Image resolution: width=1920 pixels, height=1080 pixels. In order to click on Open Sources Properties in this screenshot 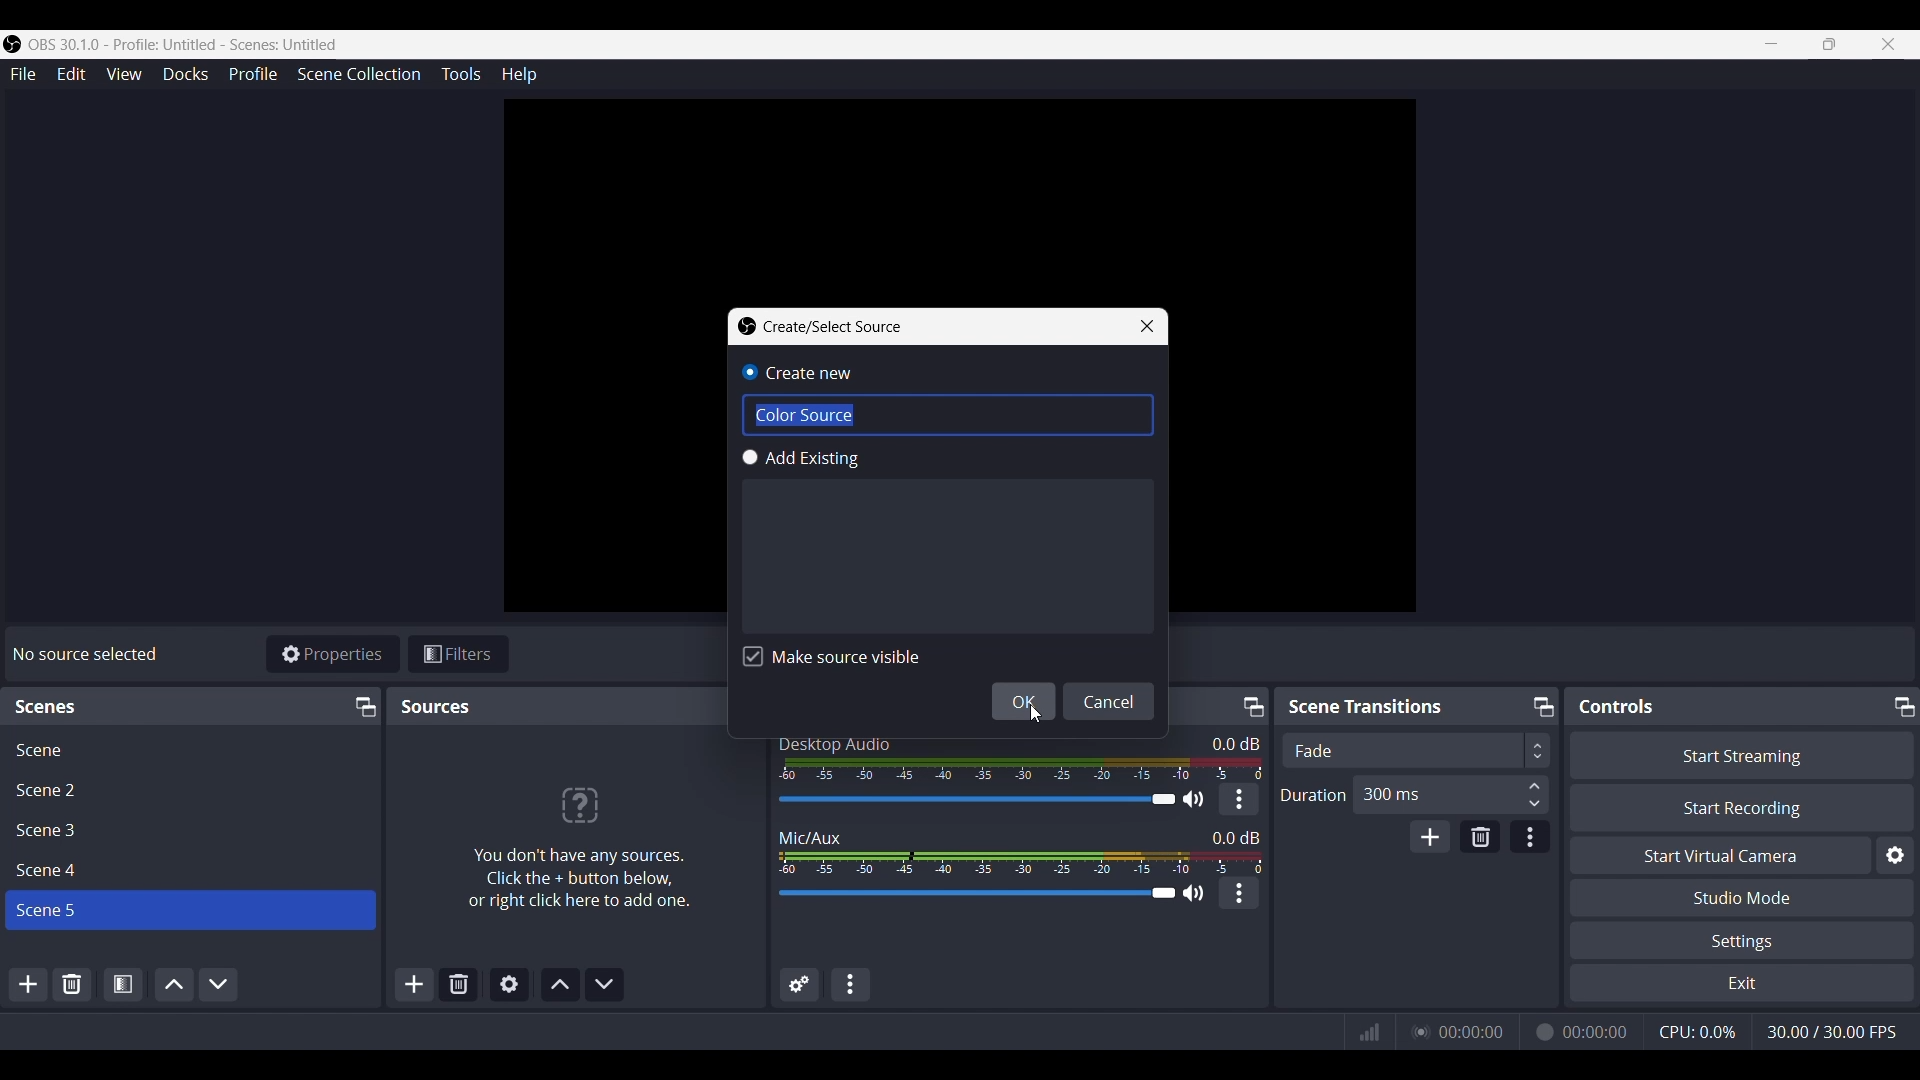, I will do `click(509, 983)`.